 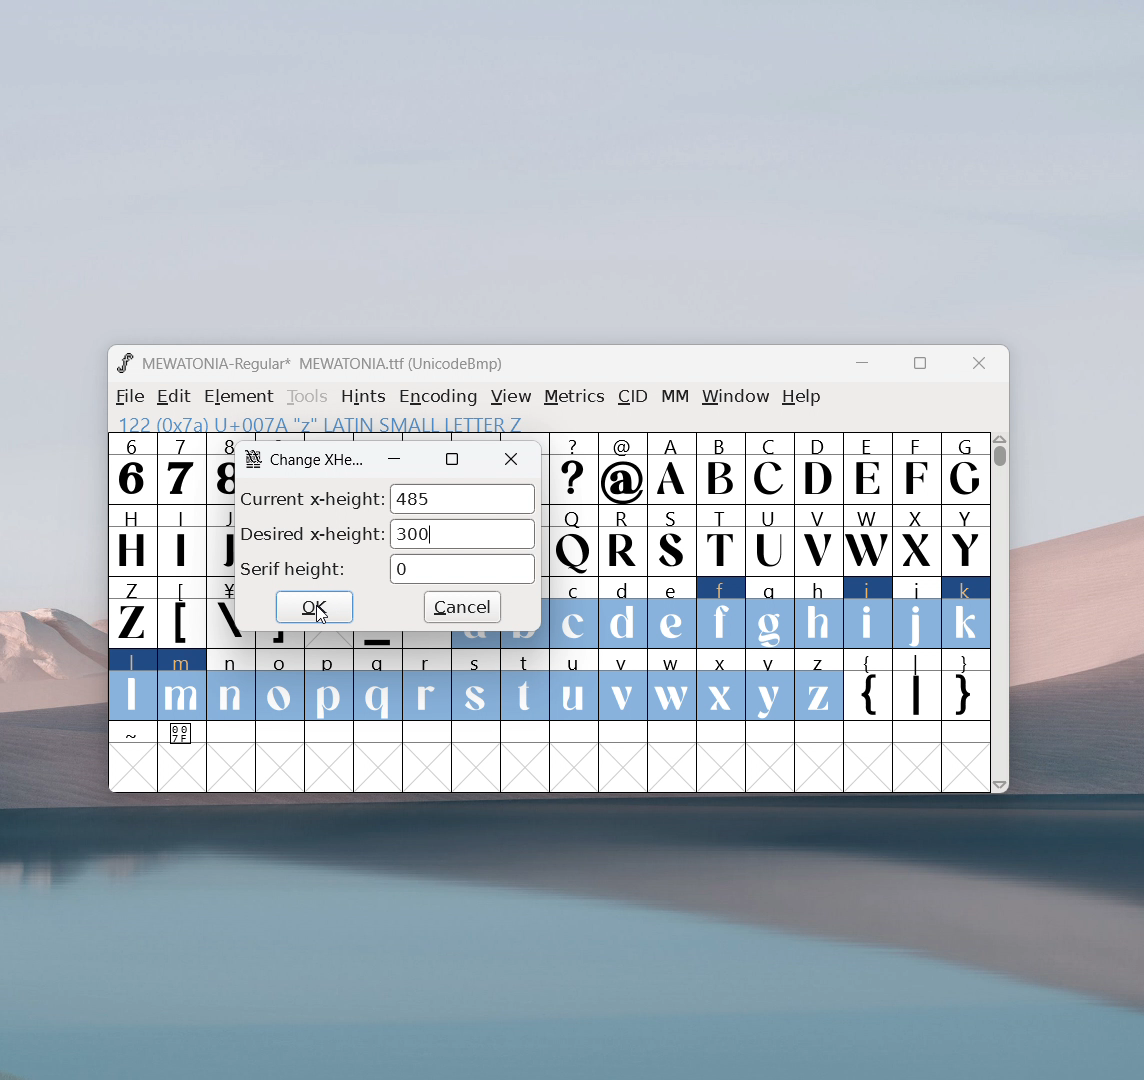 I want to click on Y, so click(x=966, y=539).